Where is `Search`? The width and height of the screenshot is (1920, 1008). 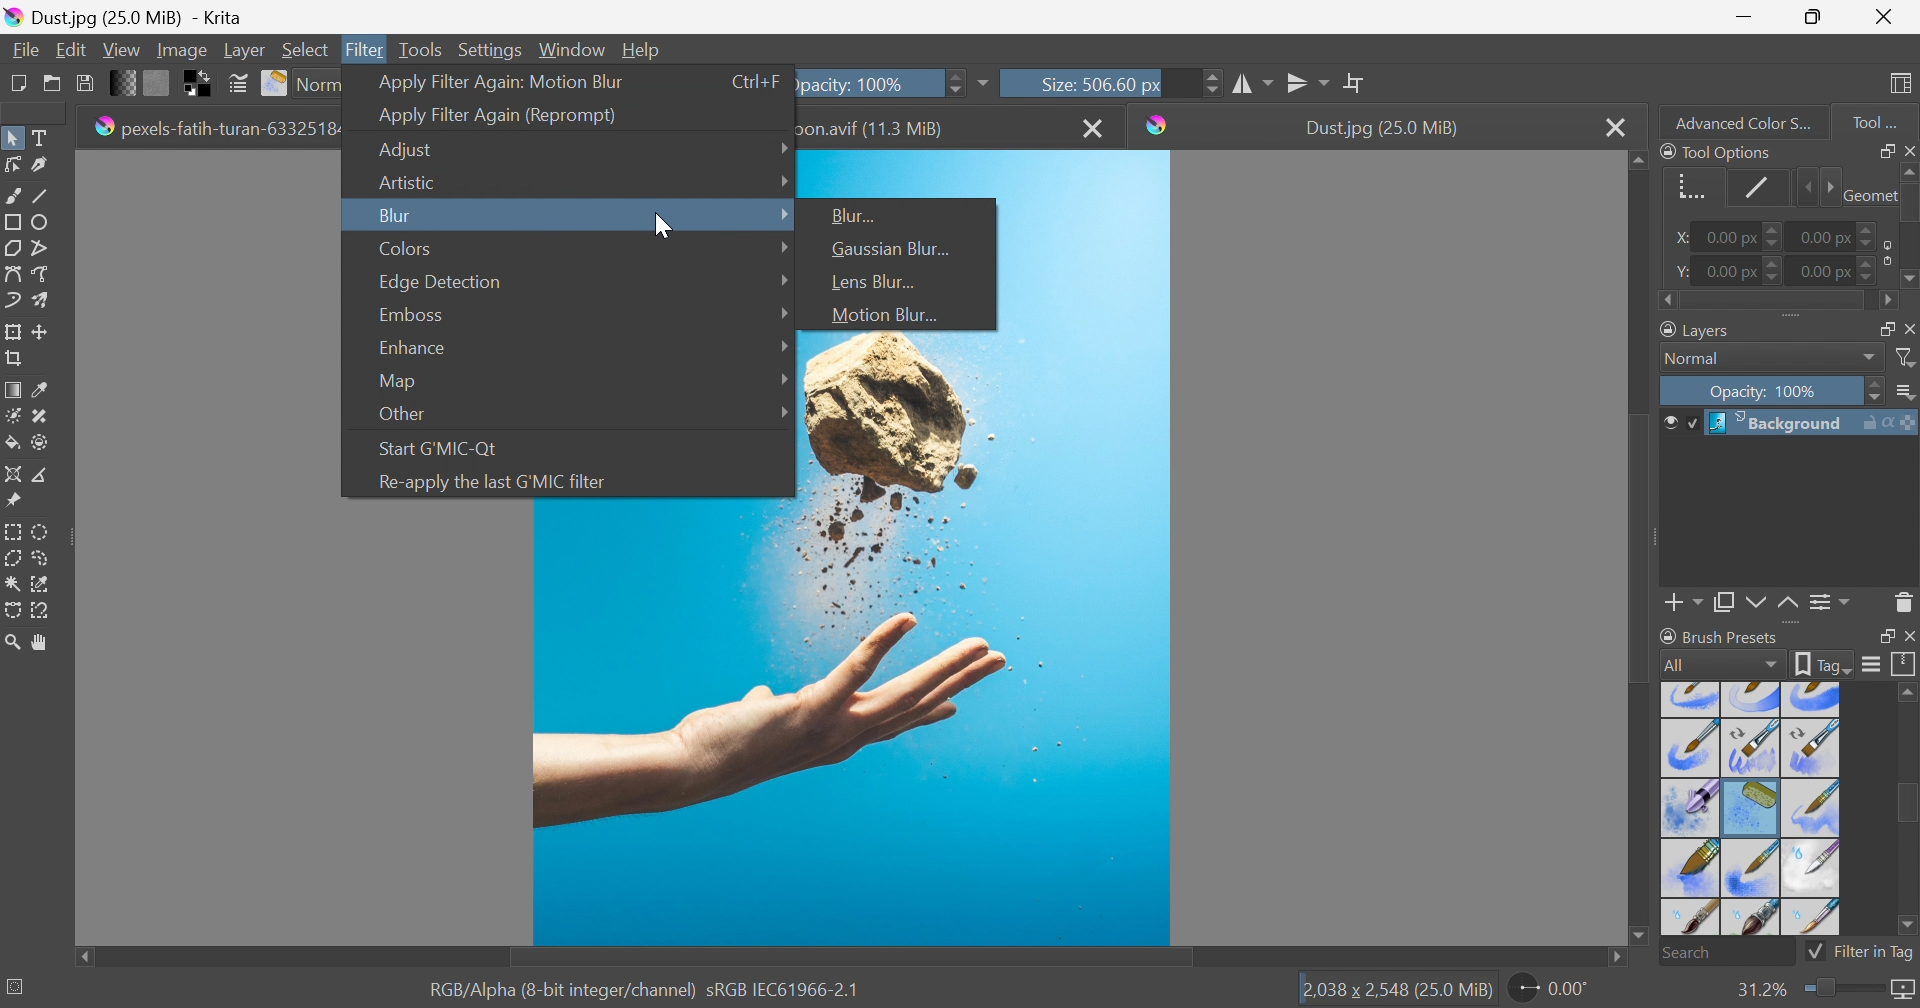
Search is located at coordinates (1727, 953).